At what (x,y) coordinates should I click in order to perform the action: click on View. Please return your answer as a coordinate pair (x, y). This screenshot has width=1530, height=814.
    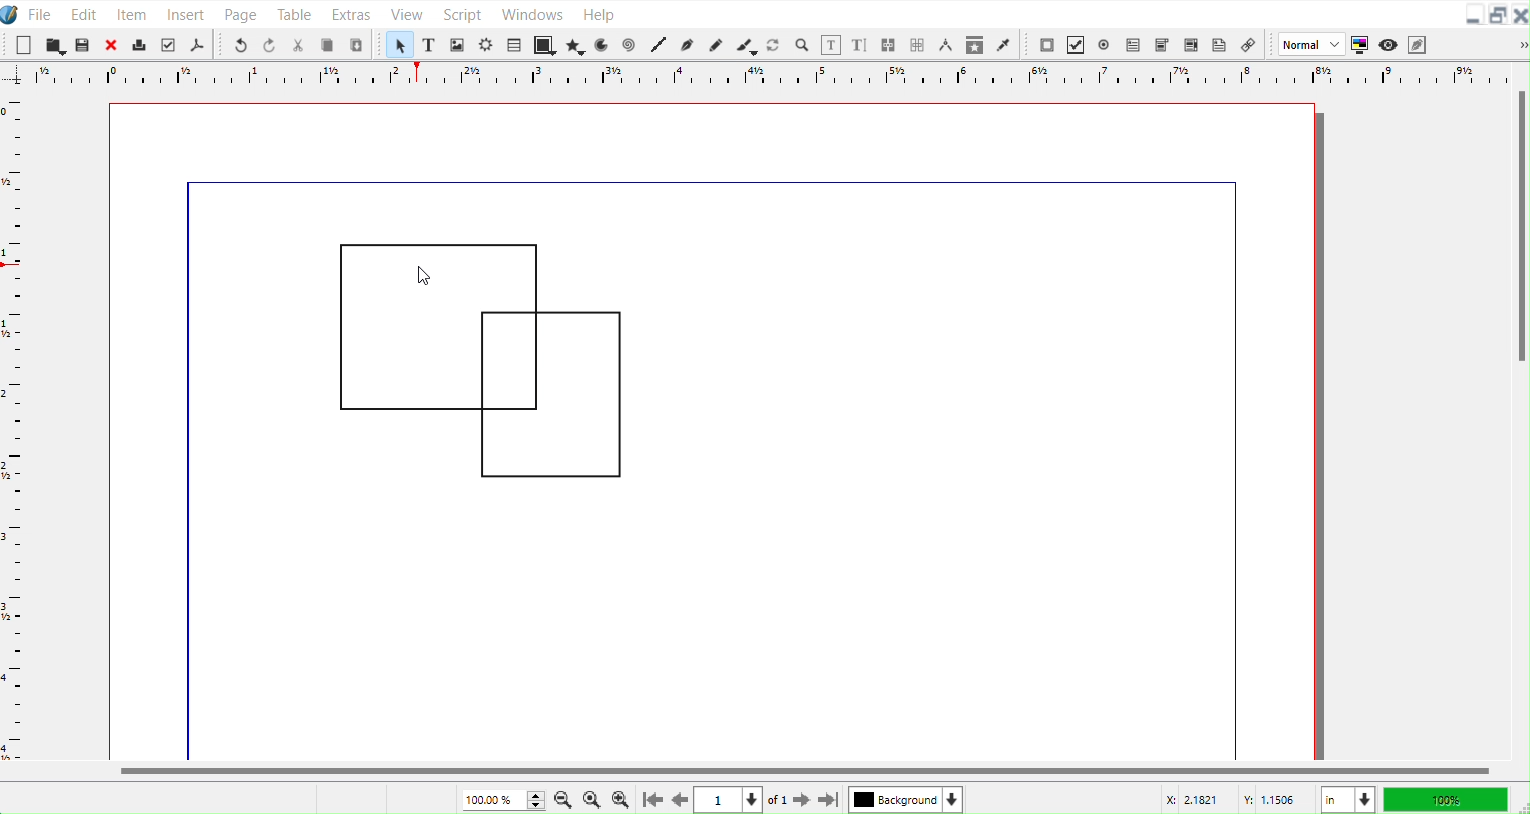
    Looking at the image, I should click on (405, 13).